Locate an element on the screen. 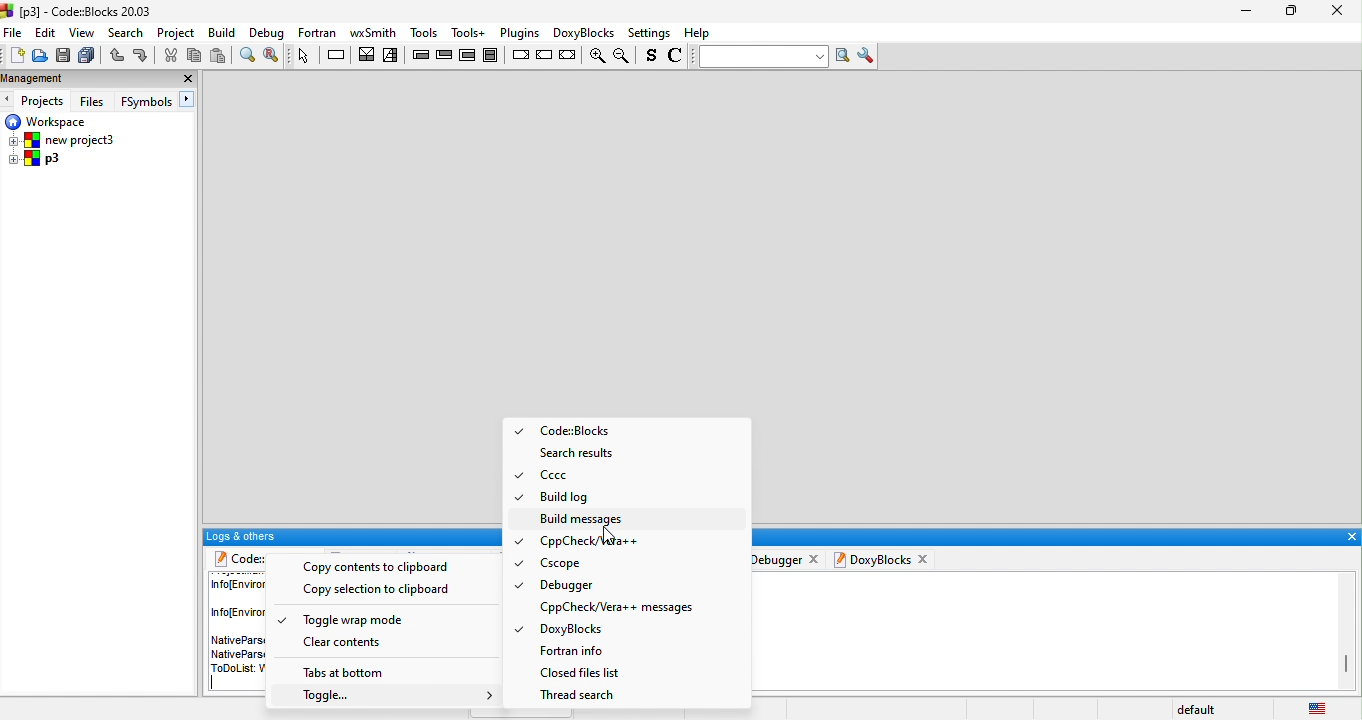  copy is located at coordinates (194, 56).